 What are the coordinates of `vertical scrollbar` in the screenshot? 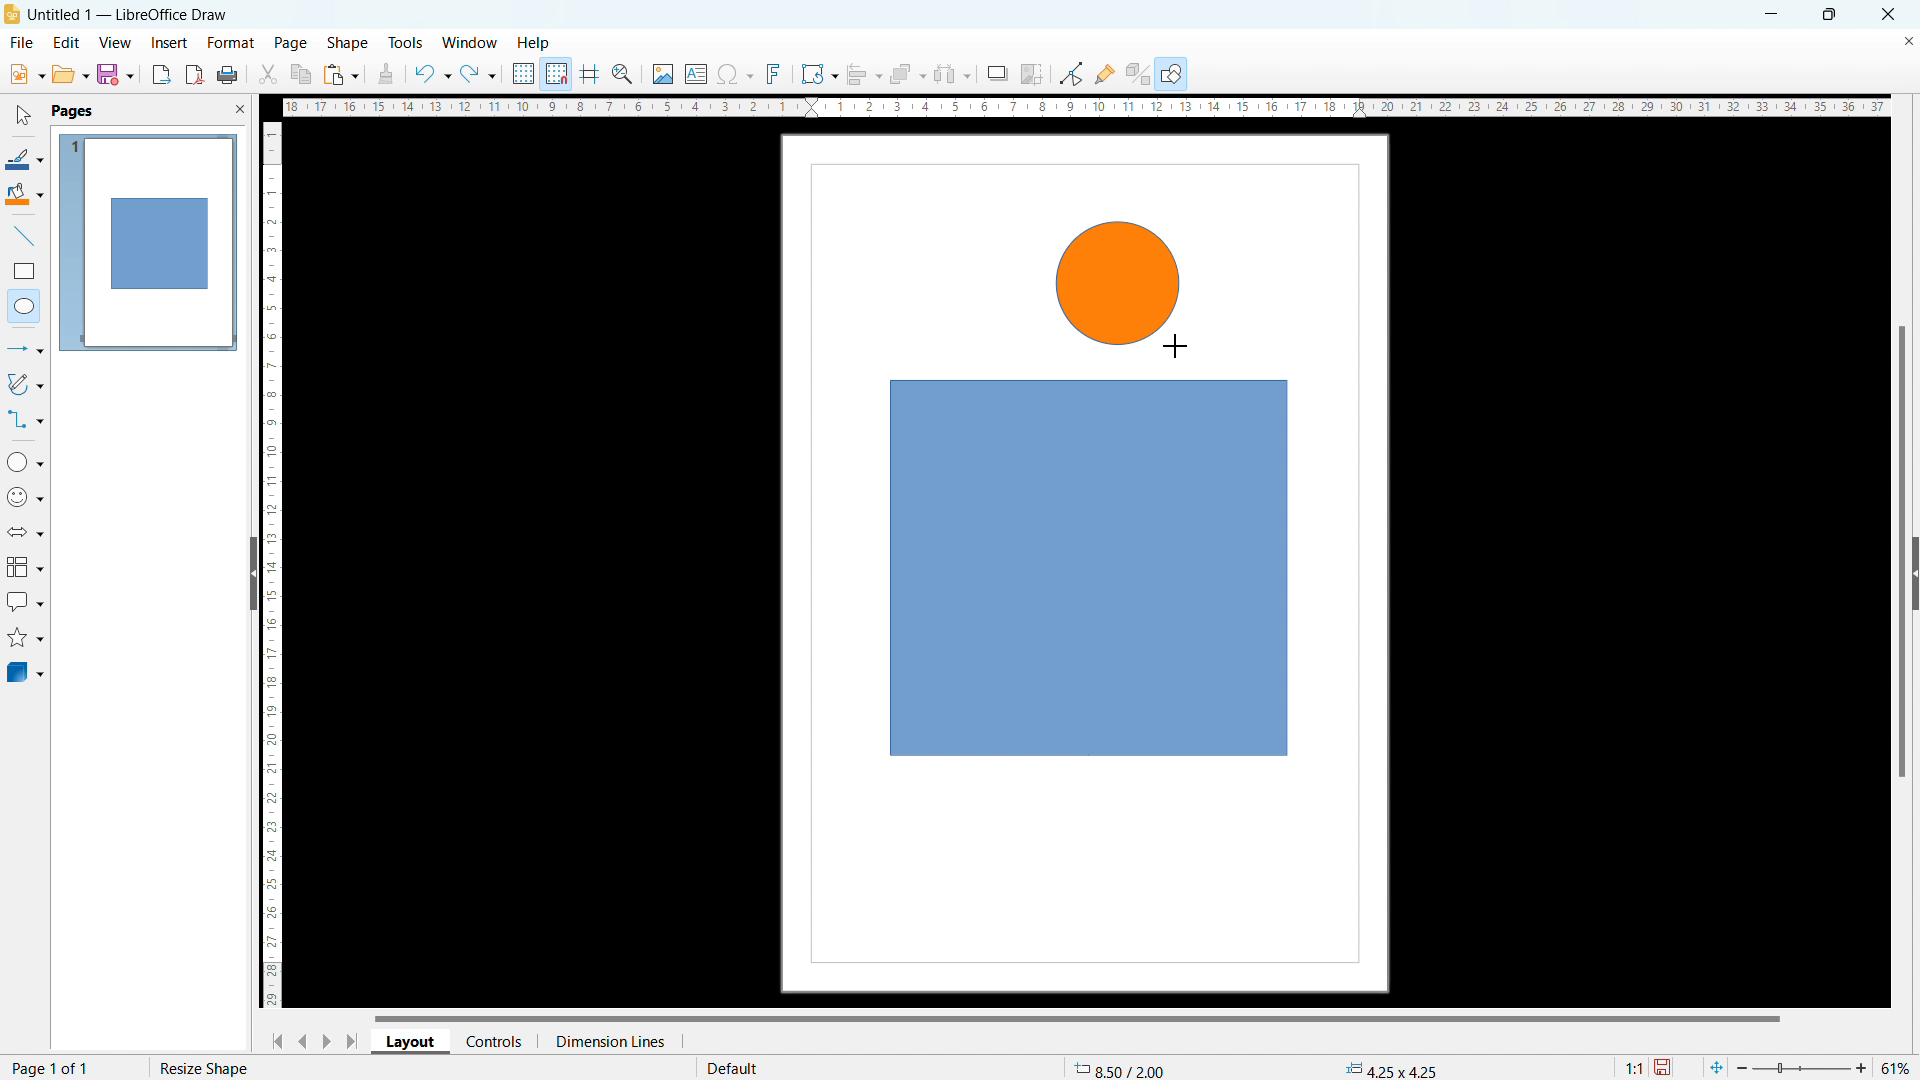 It's located at (1903, 554).